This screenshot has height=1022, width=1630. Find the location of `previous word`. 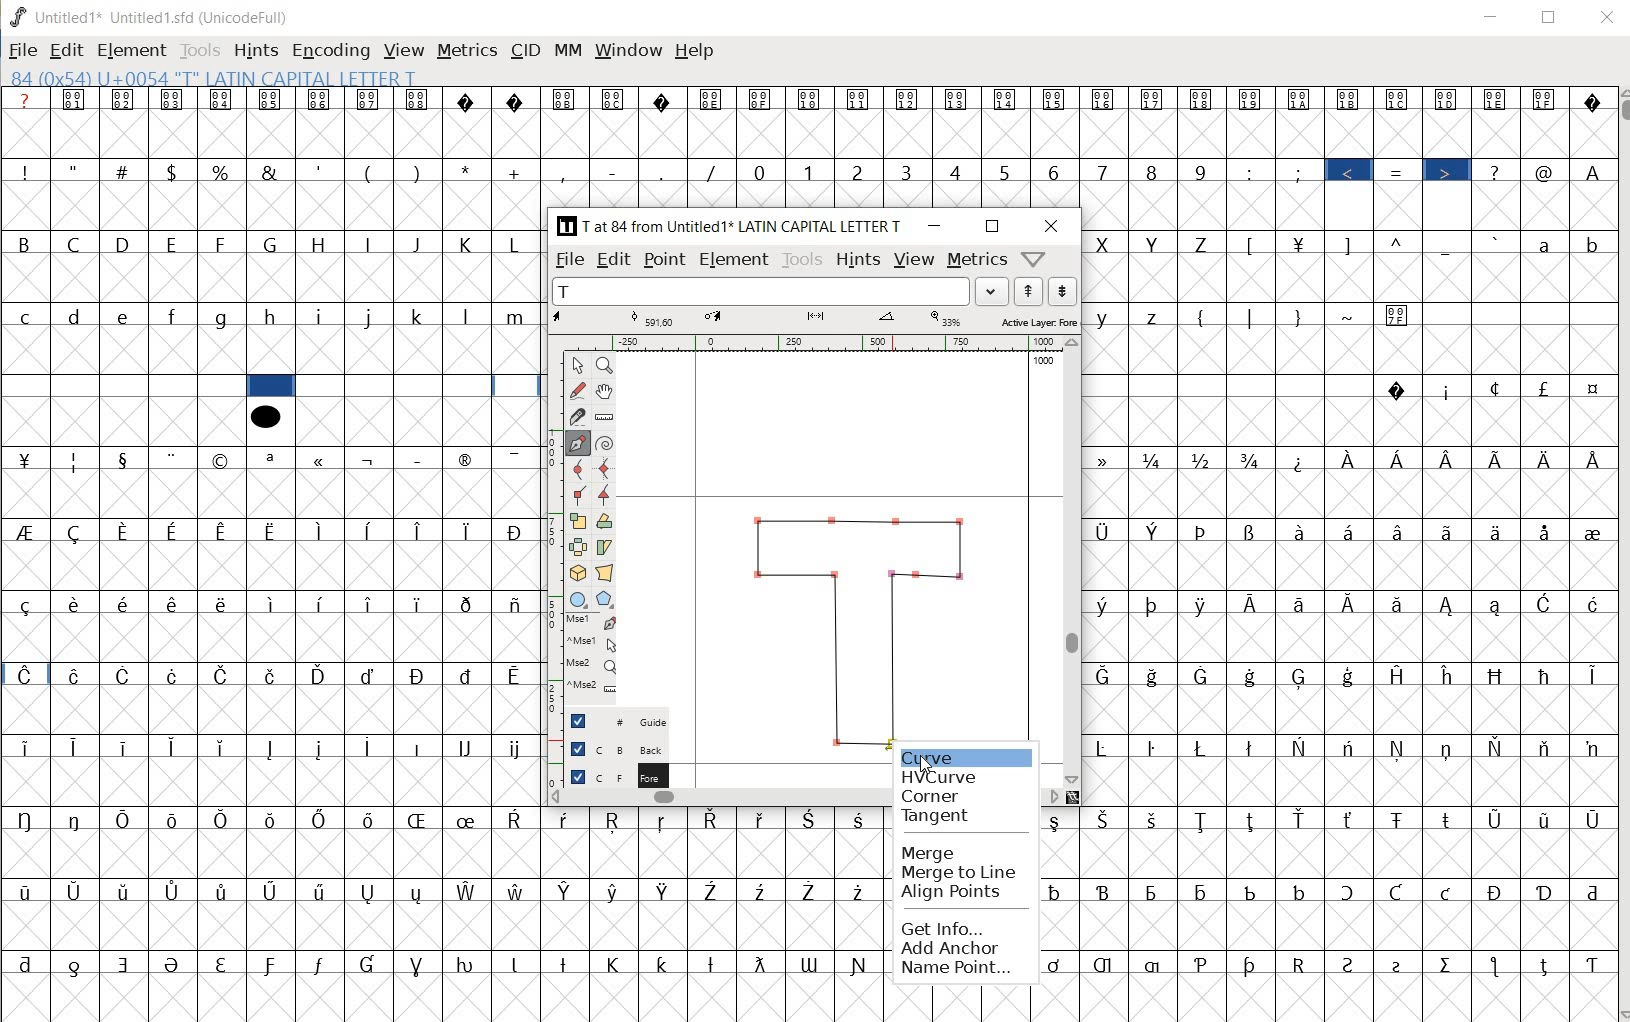

previous word is located at coordinates (1032, 292).